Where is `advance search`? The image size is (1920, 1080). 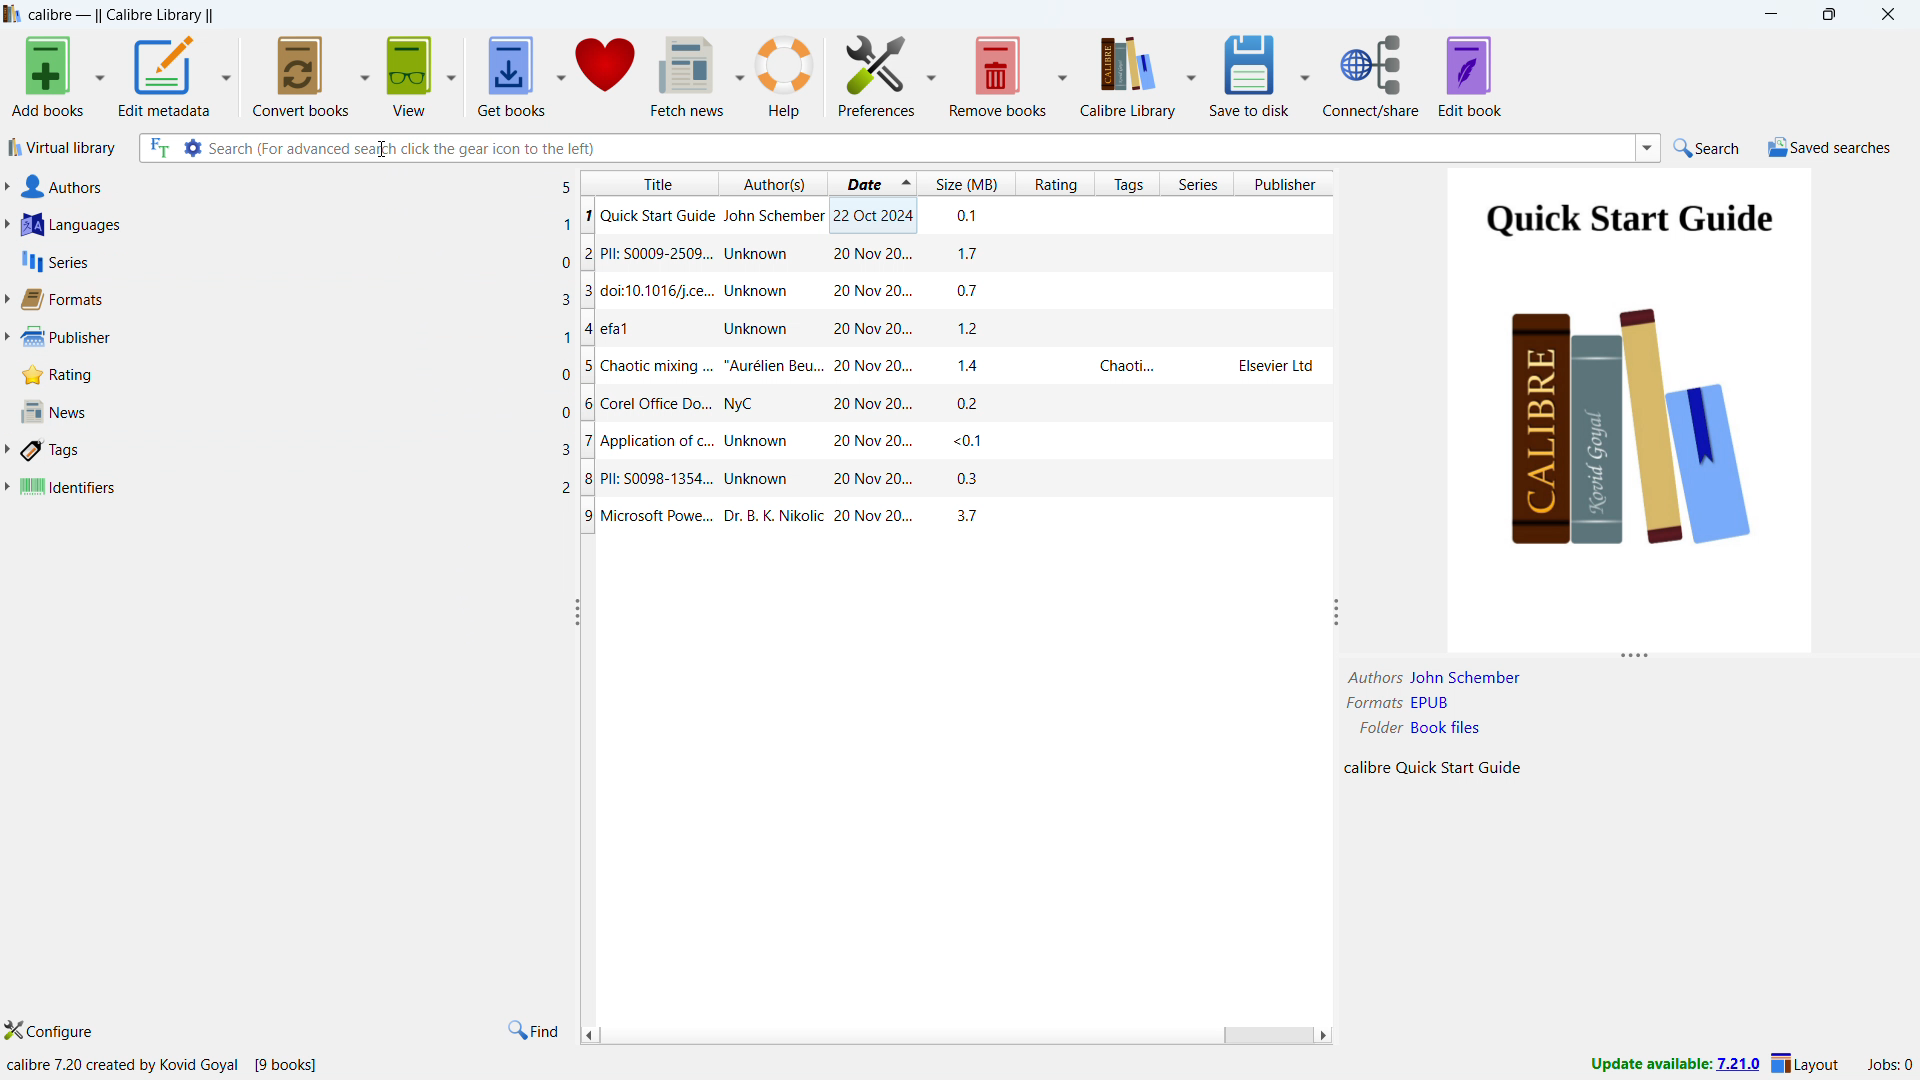
advance search is located at coordinates (192, 148).